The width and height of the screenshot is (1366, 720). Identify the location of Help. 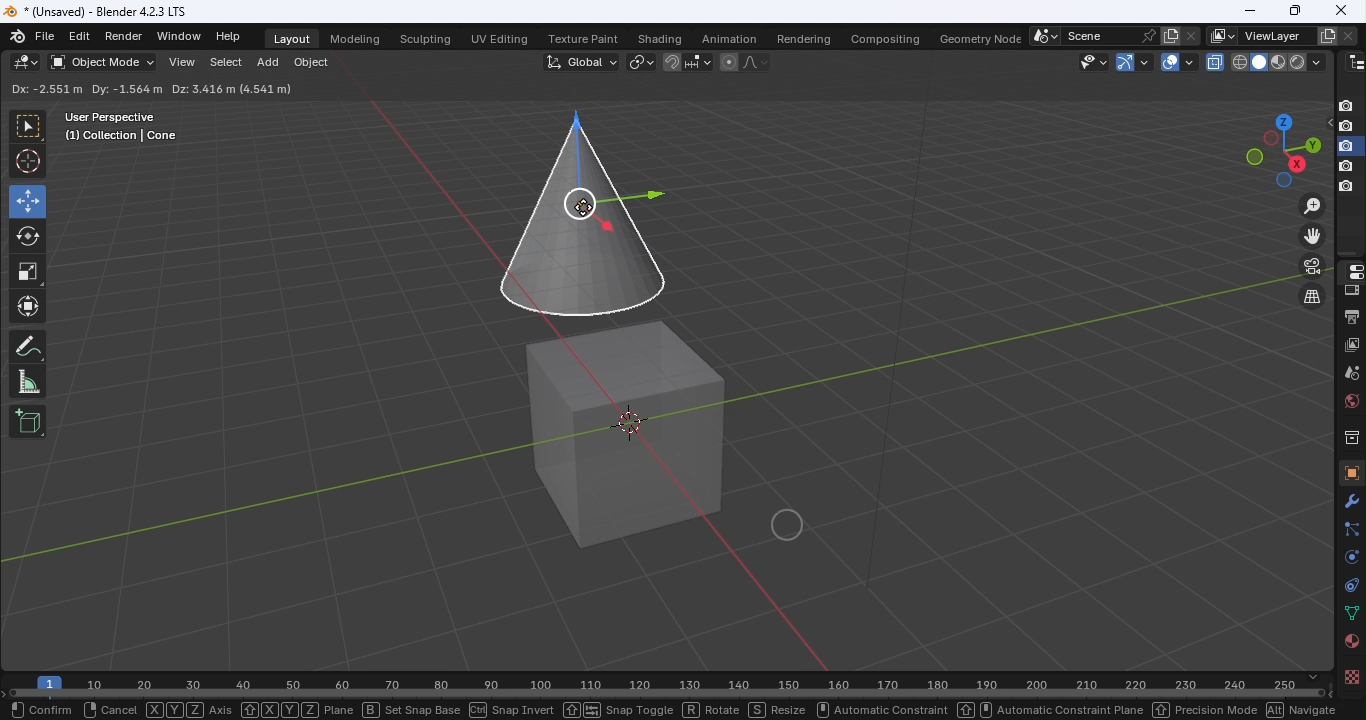
(231, 36).